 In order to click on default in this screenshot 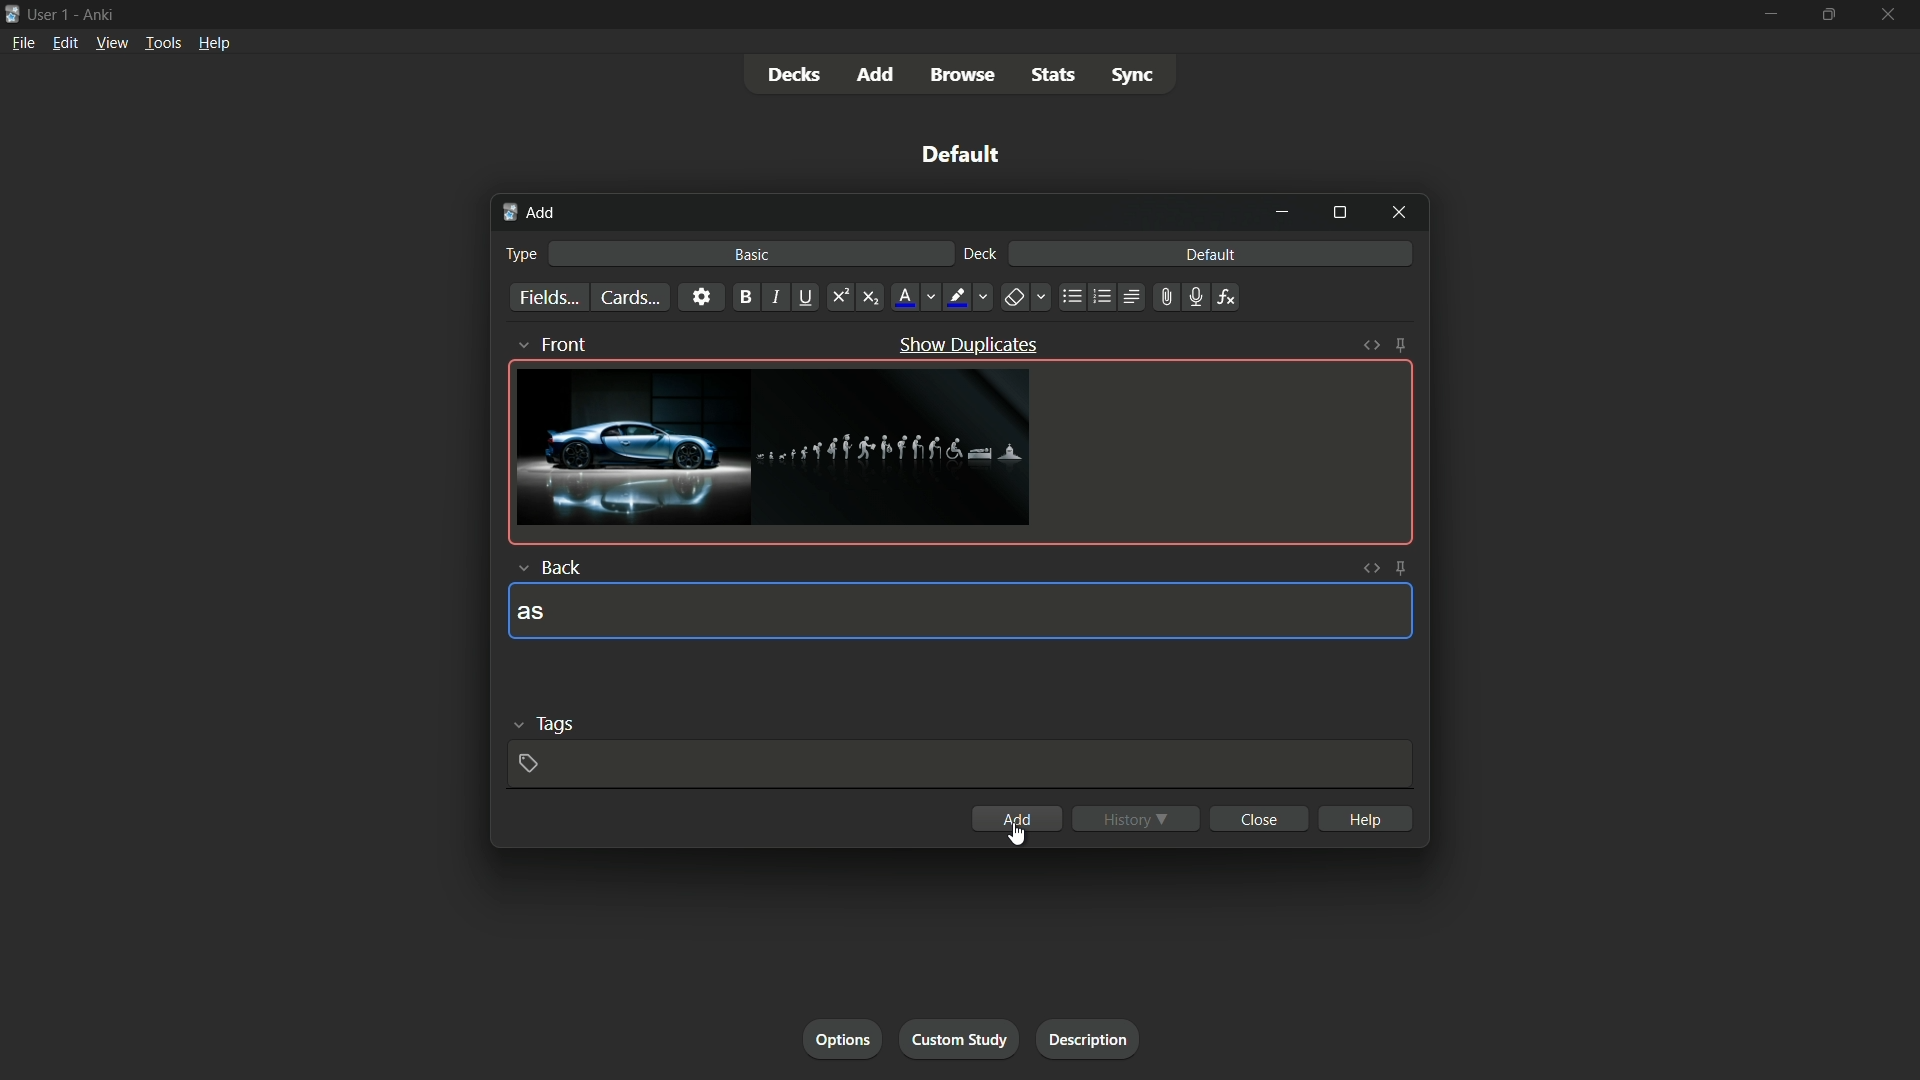, I will do `click(1211, 255)`.